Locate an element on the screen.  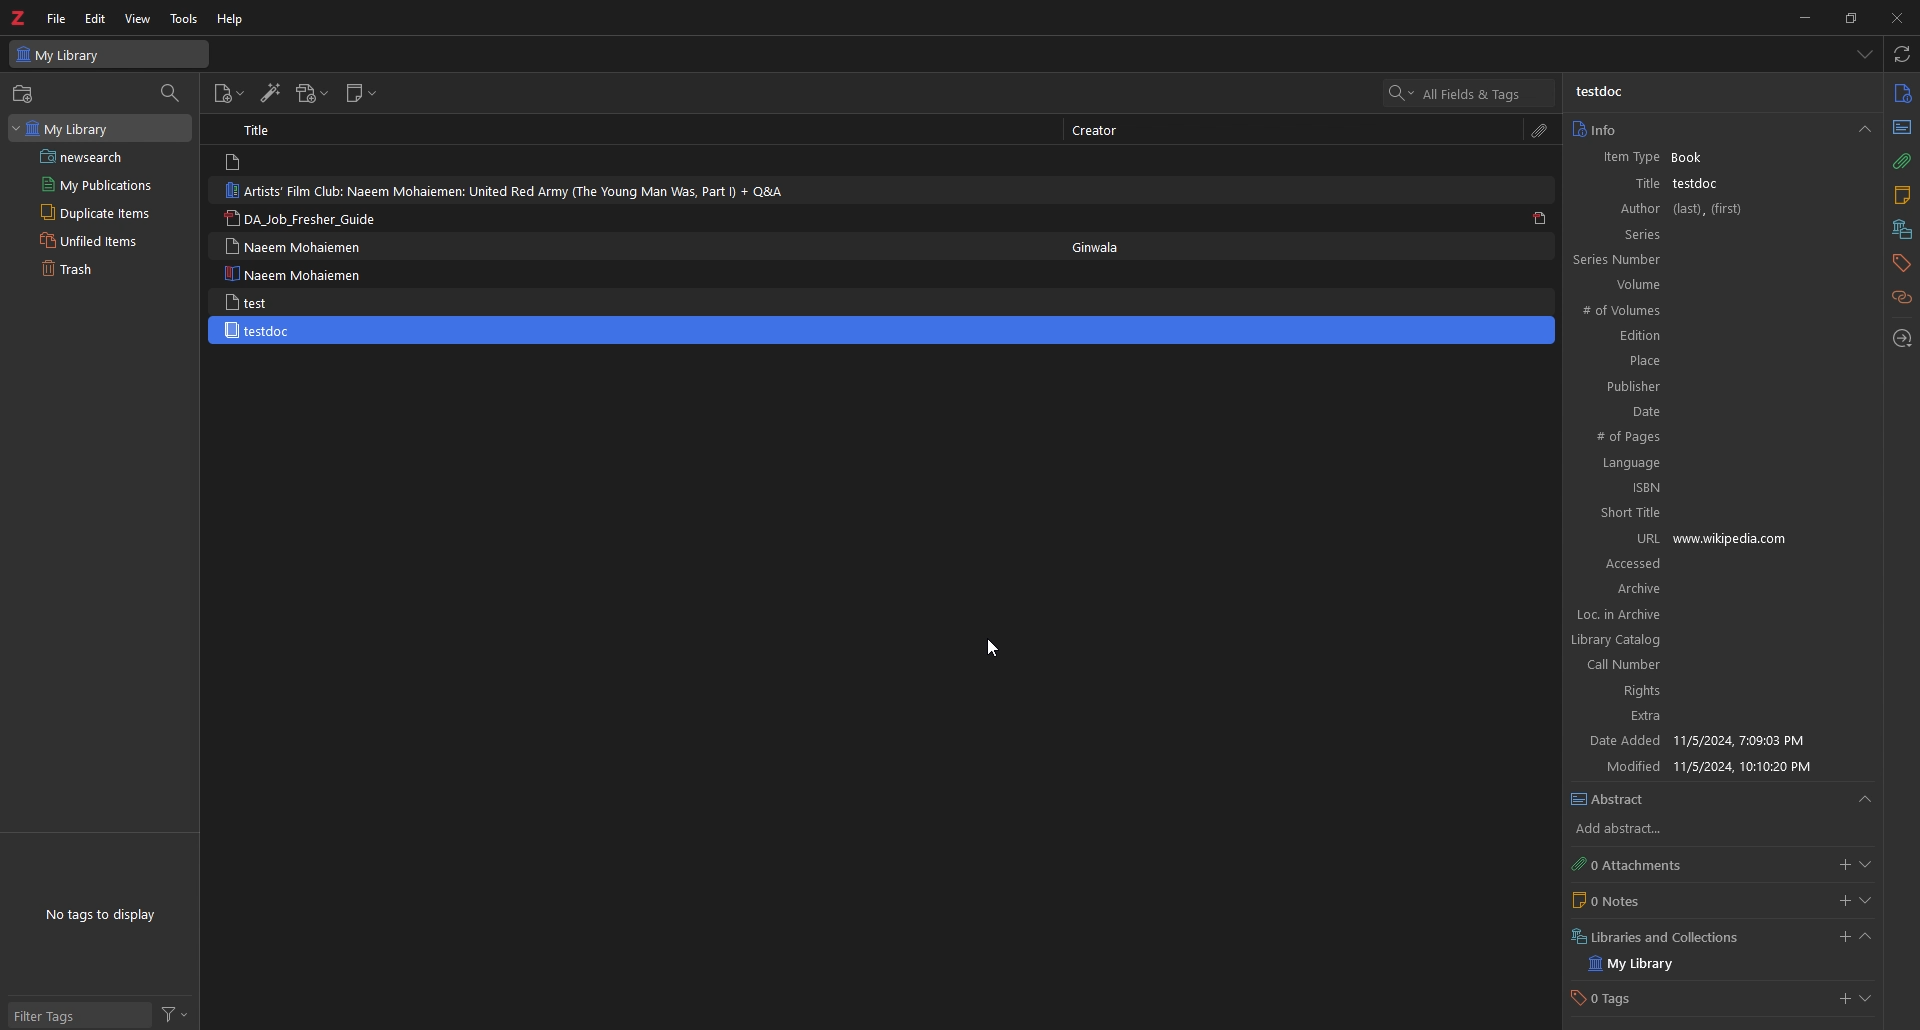
add attachments is located at coordinates (1841, 864).